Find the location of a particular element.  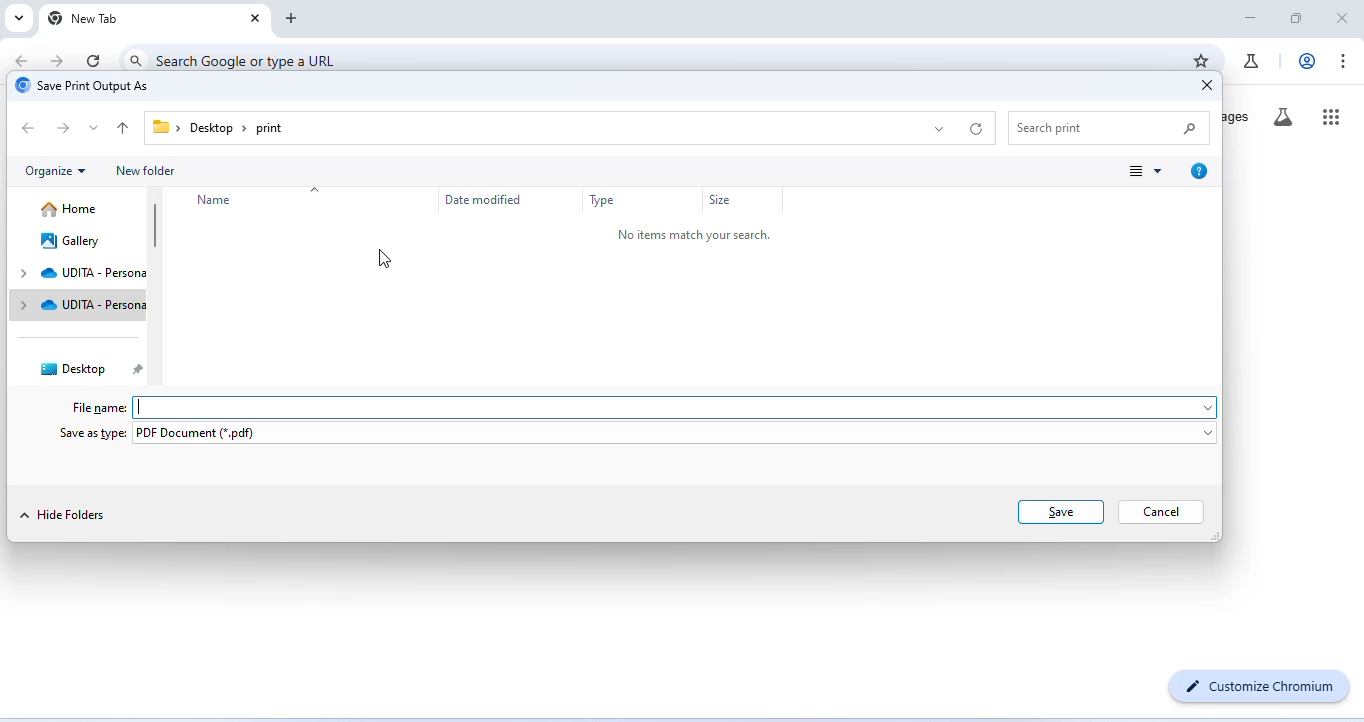

refresh is located at coordinates (95, 60).